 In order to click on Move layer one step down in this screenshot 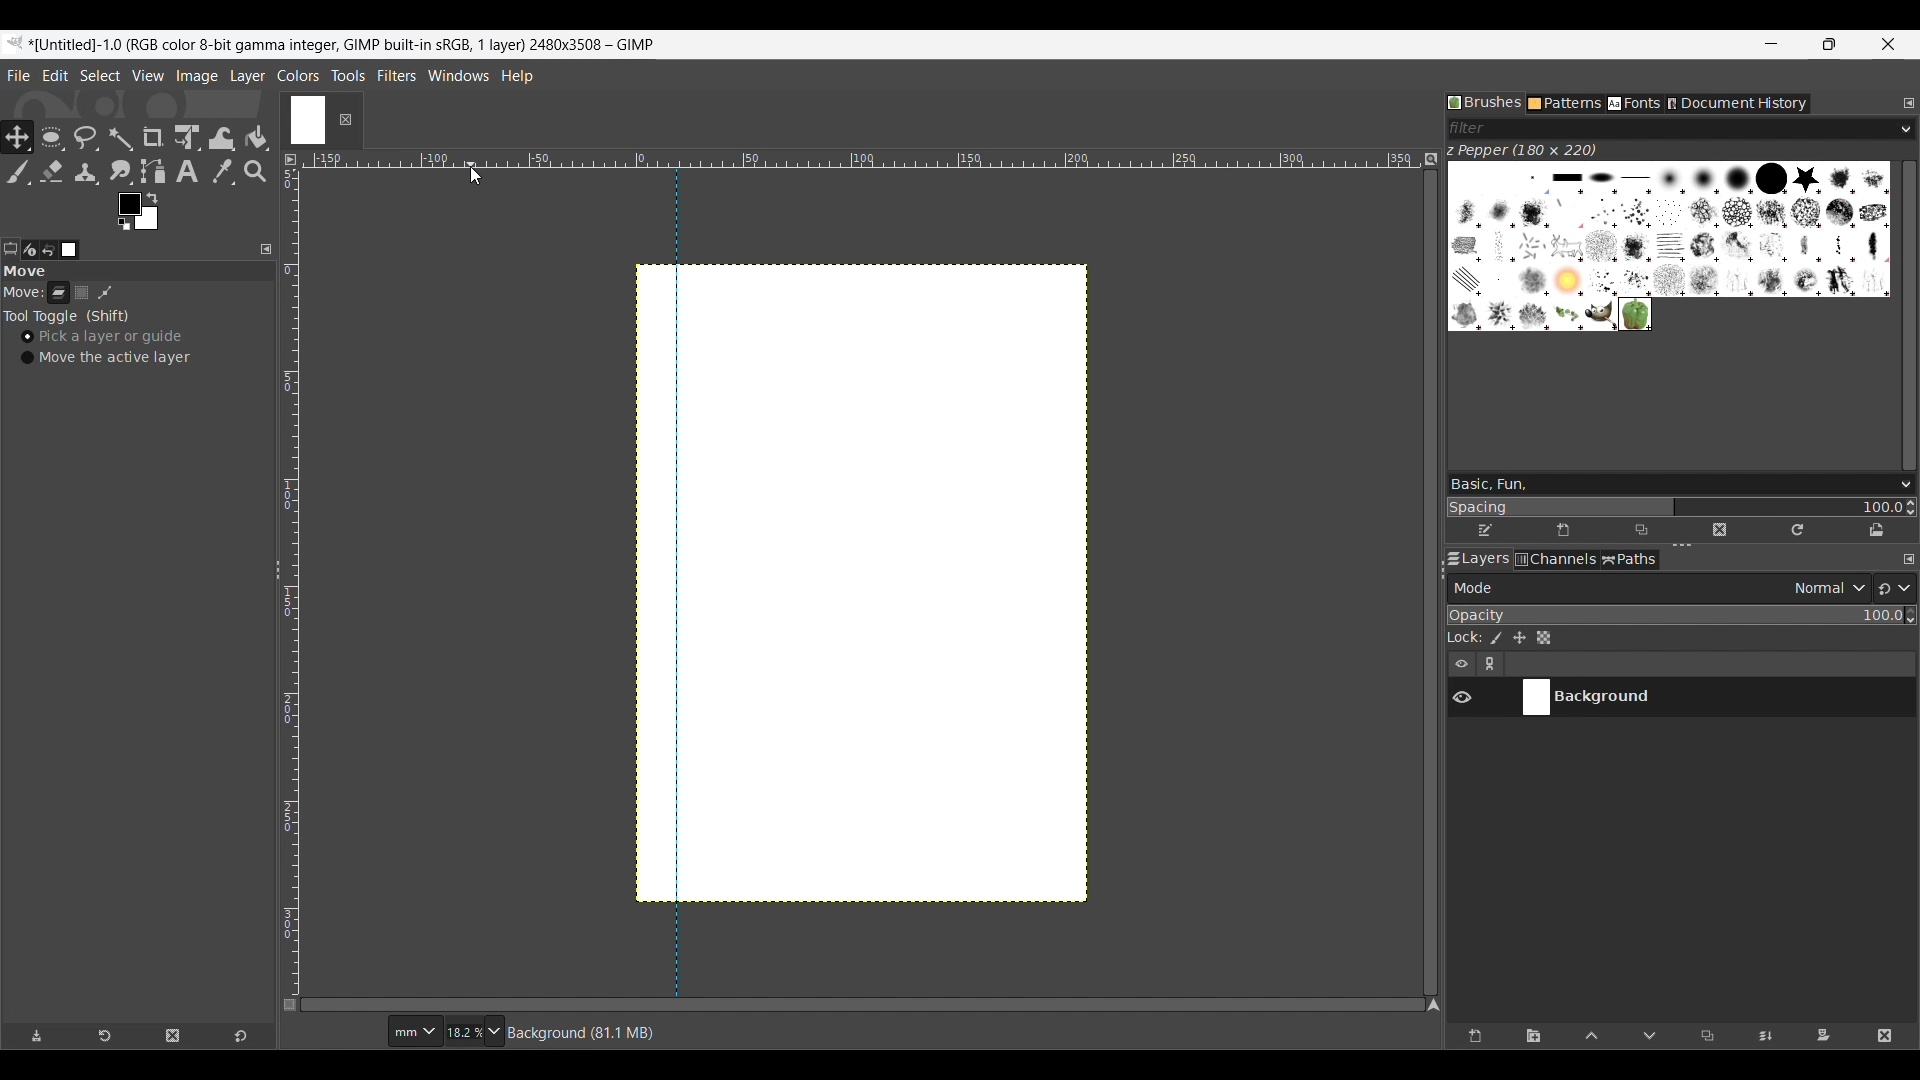, I will do `click(1650, 1037)`.